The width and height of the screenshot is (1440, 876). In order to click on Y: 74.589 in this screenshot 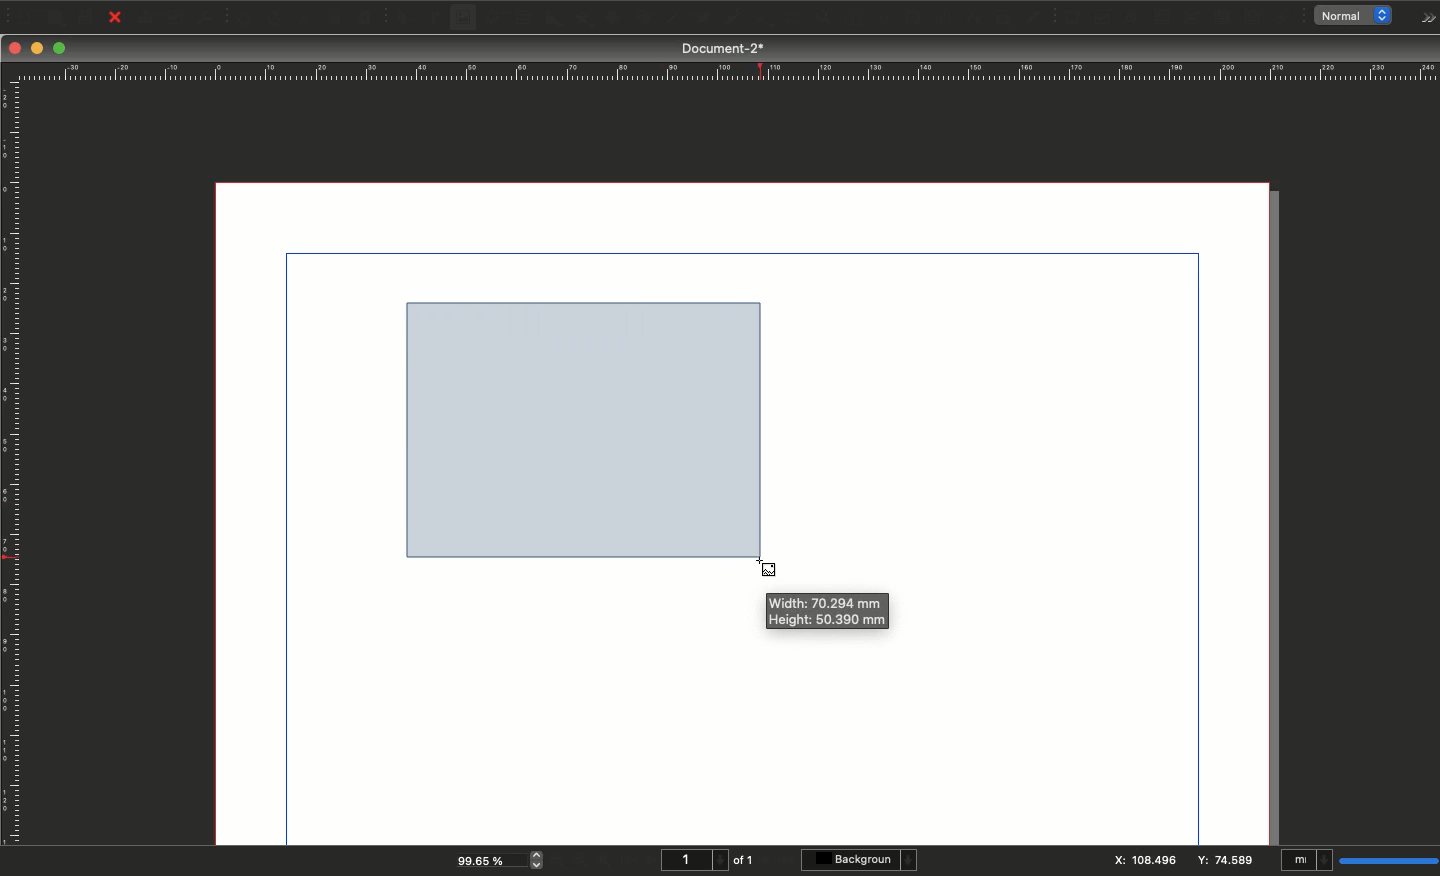, I will do `click(1229, 861)`.